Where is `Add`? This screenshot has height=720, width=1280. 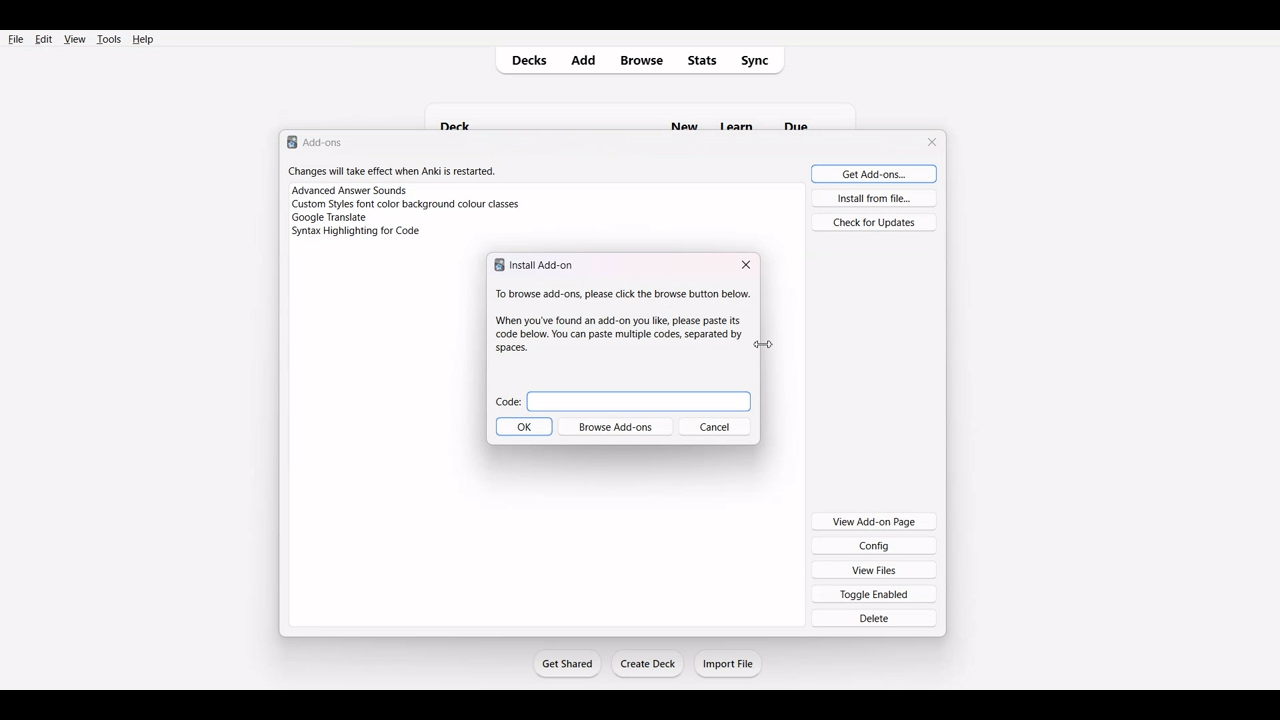
Add is located at coordinates (587, 60).